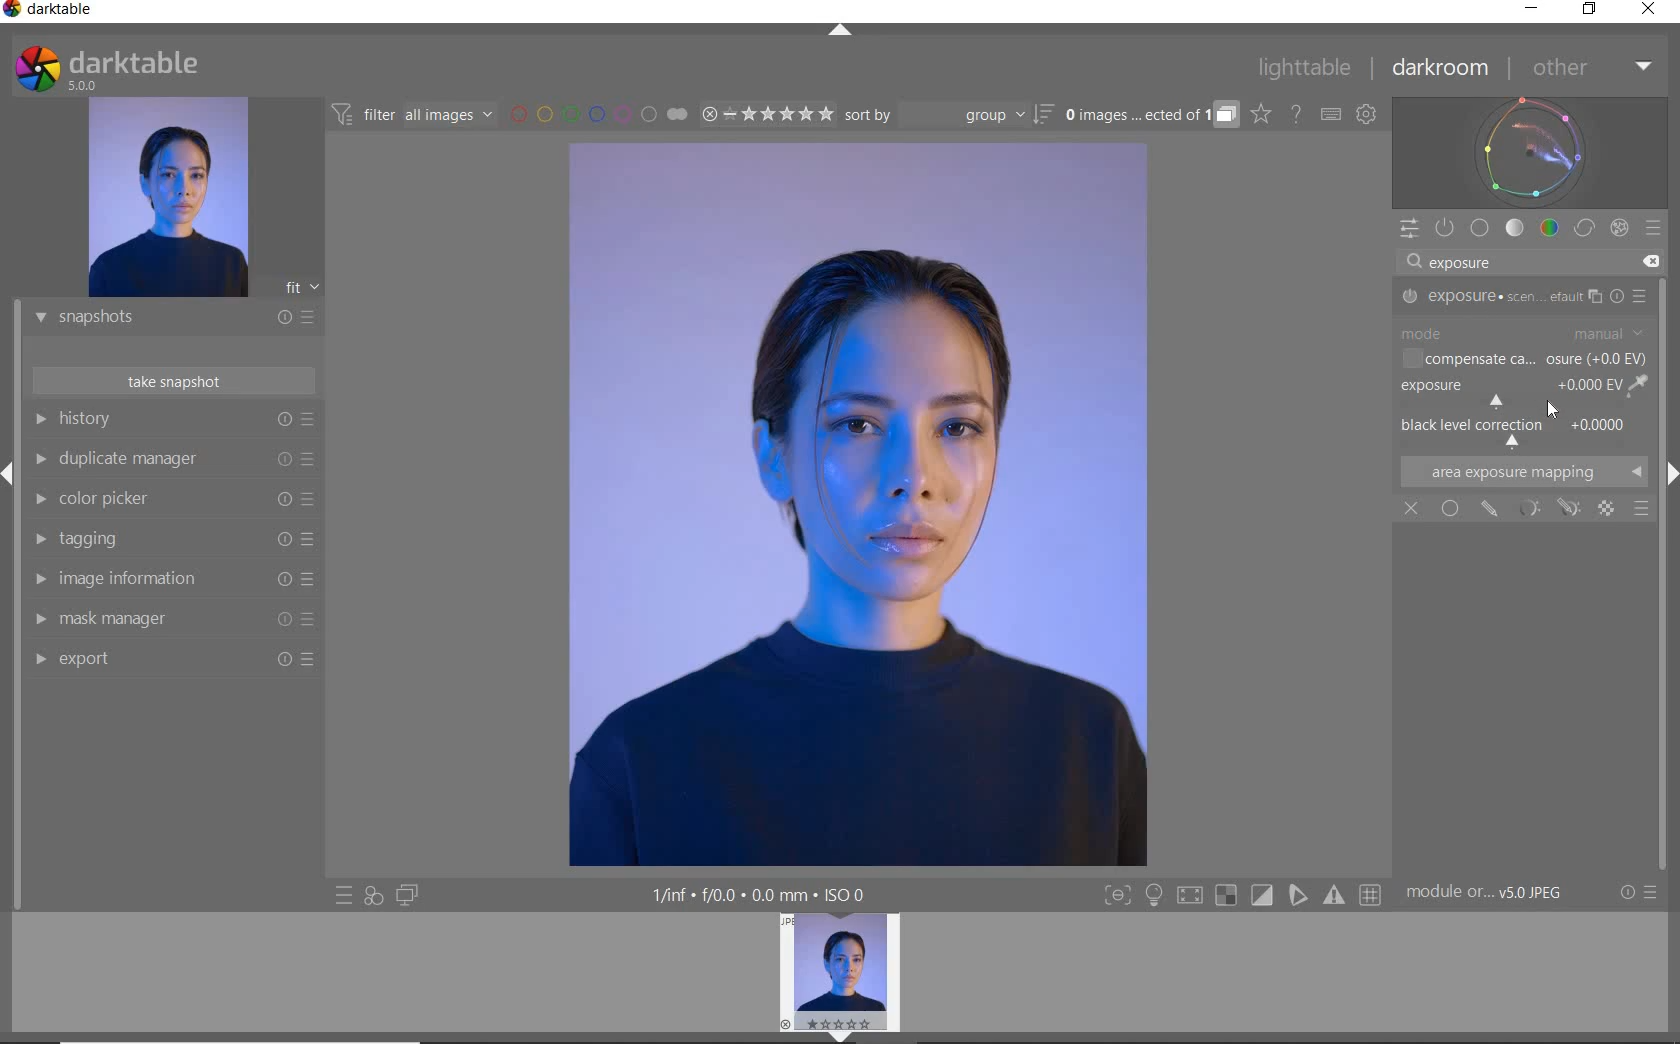 This screenshot has width=1680, height=1044. I want to click on COMPENSATE CA..OSURE, so click(1523, 361).